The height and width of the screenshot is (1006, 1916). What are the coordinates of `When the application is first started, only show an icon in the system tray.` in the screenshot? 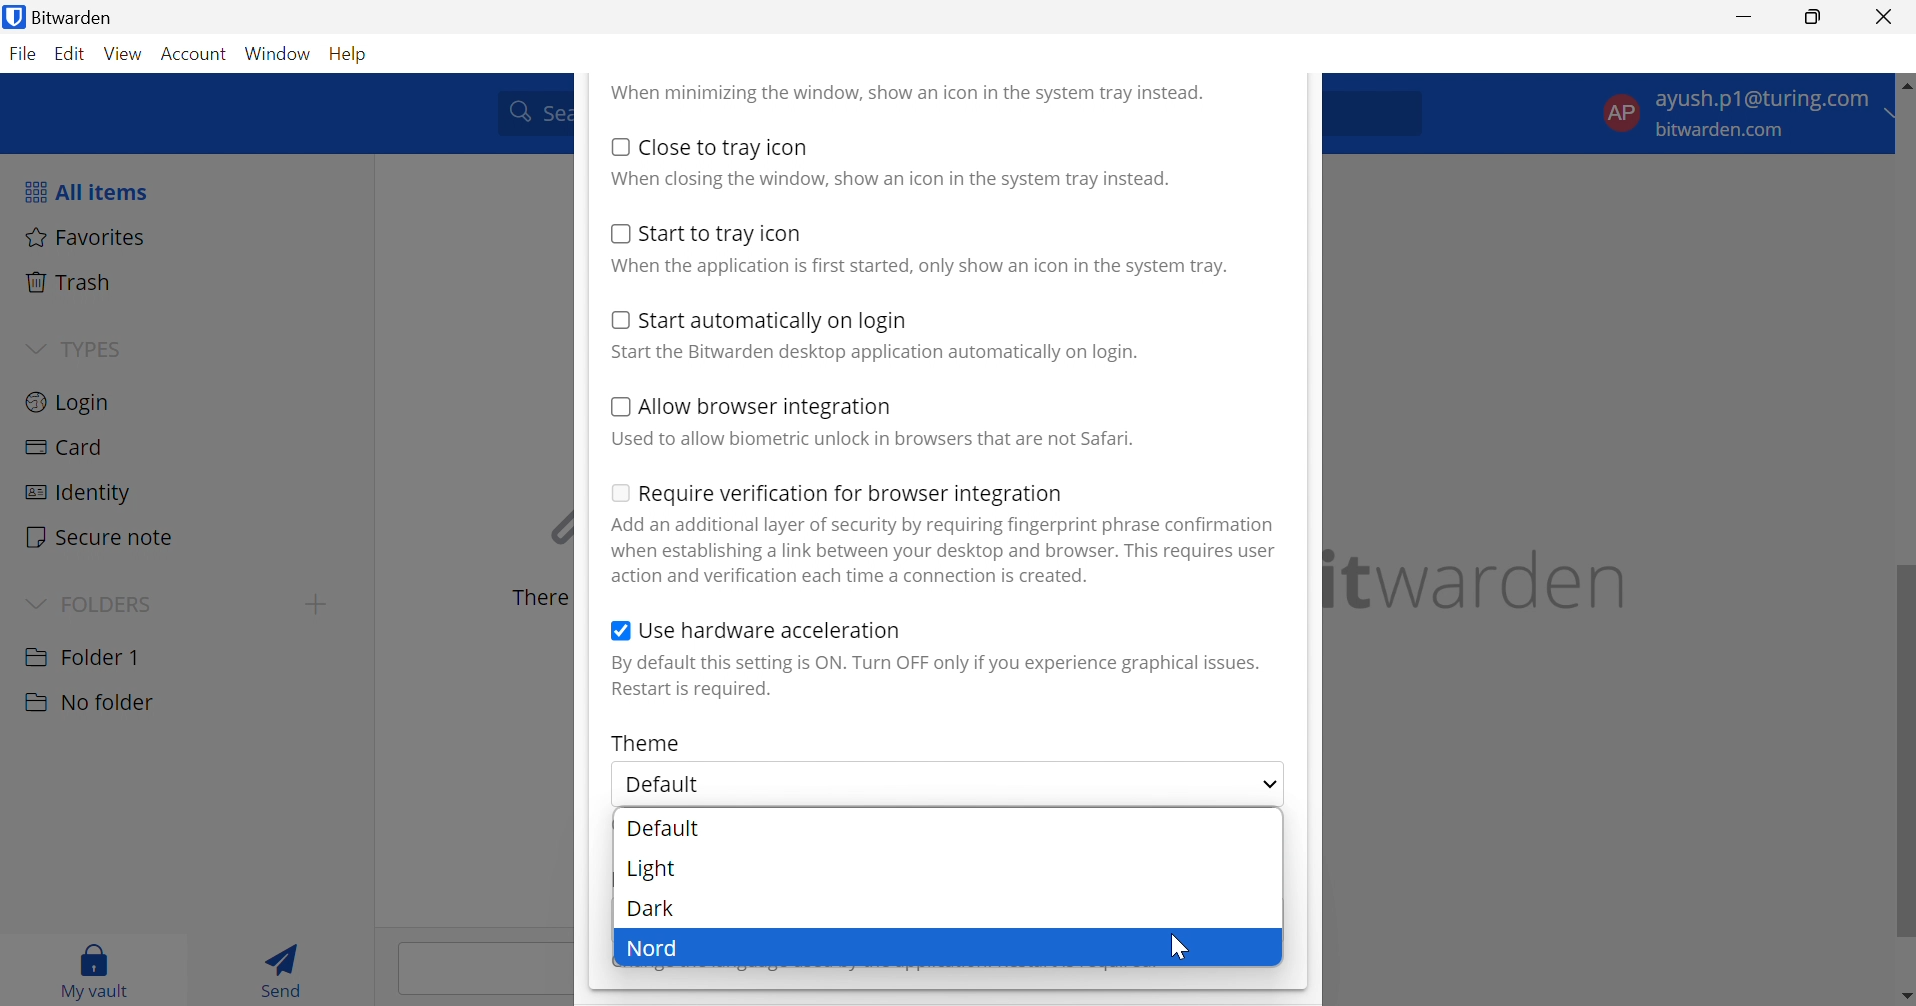 It's located at (917, 267).